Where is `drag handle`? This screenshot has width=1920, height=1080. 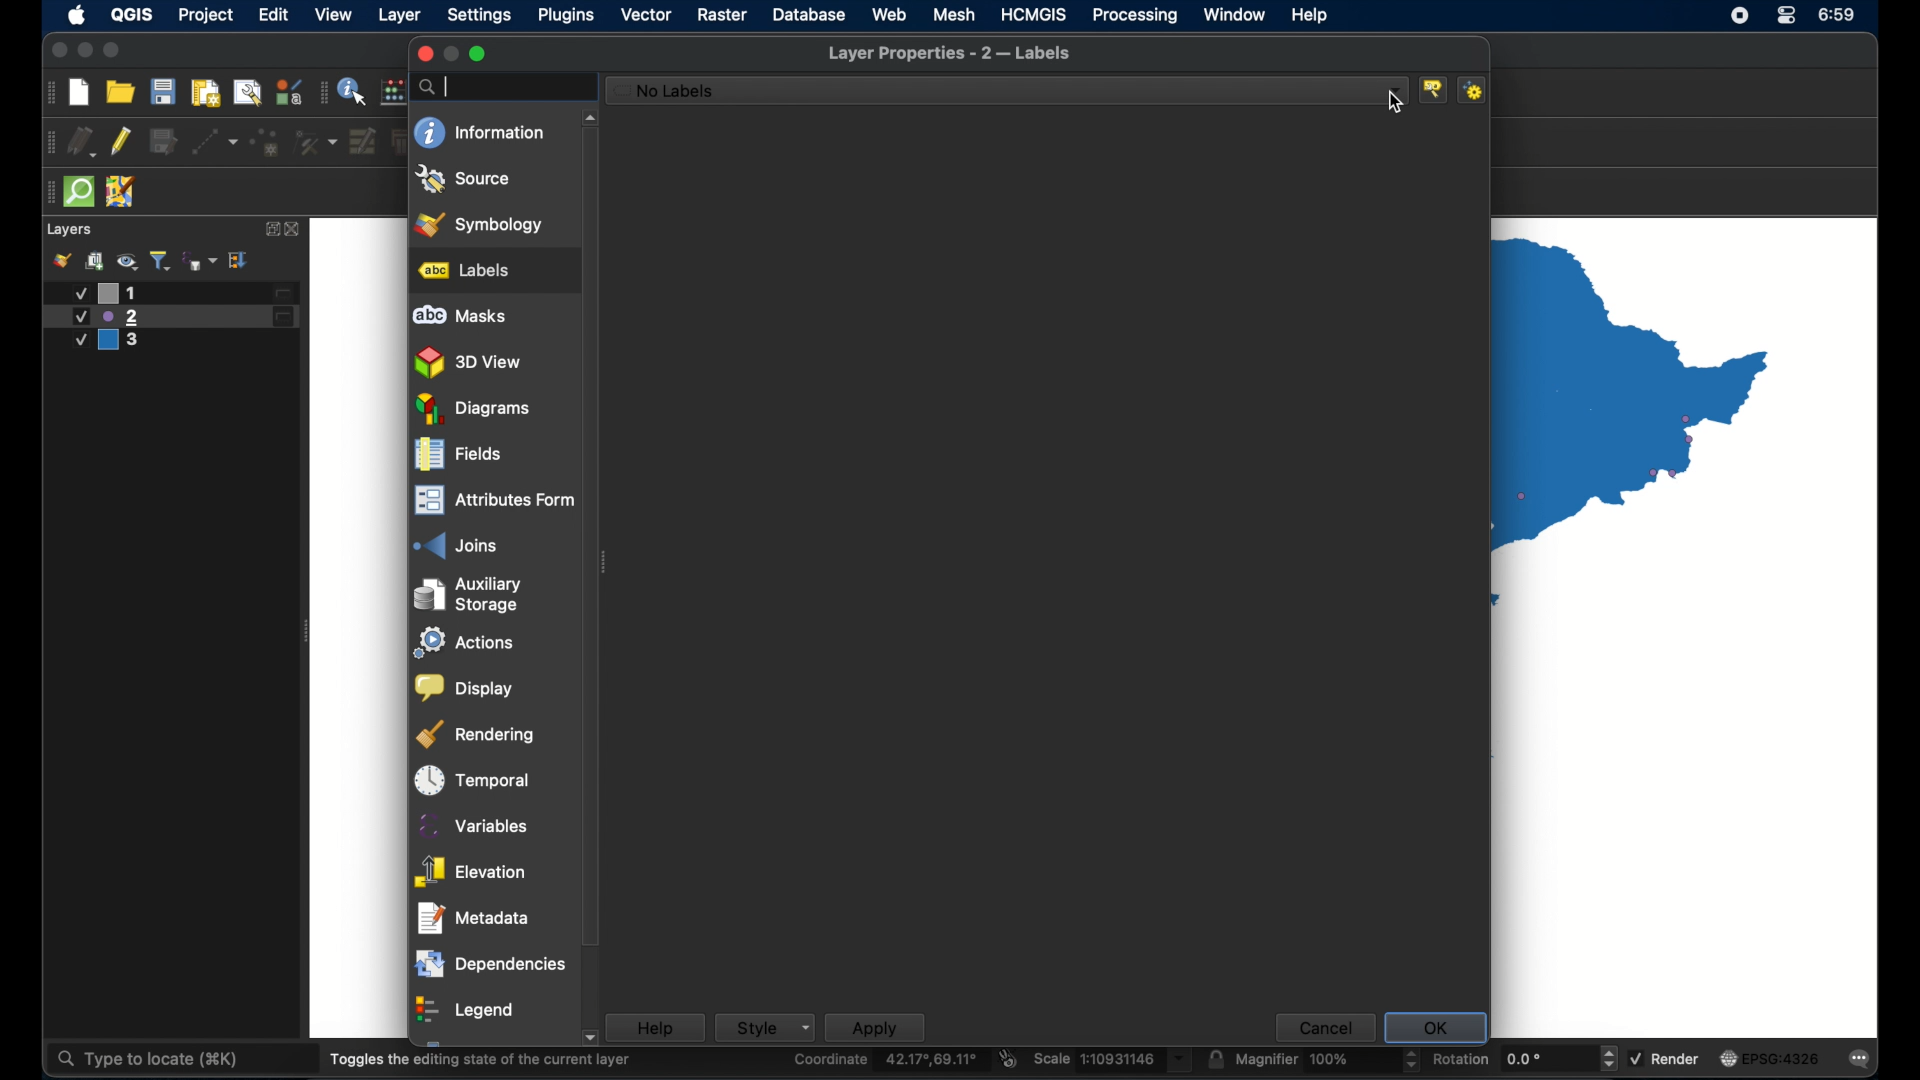
drag handle is located at coordinates (323, 91).